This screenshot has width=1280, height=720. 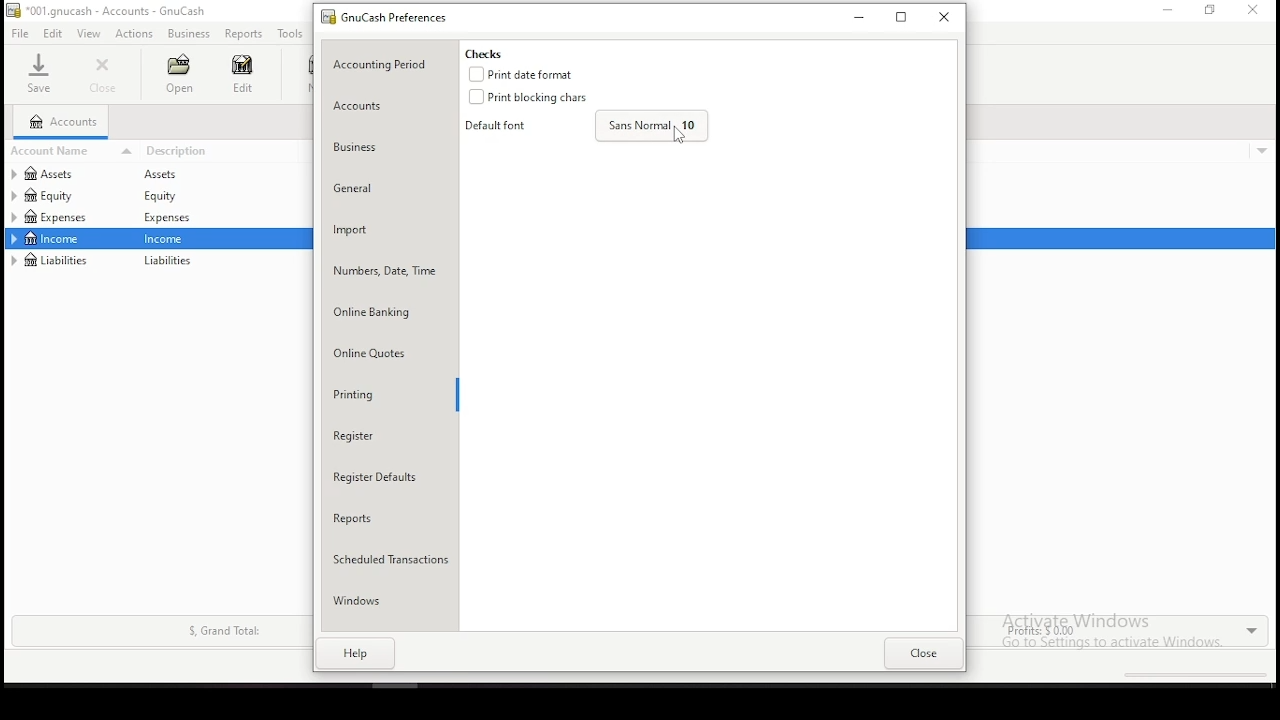 What do you see at coordinates (135, 34) in the screenshot?
I see `actions` at bounding box center [135, 34].